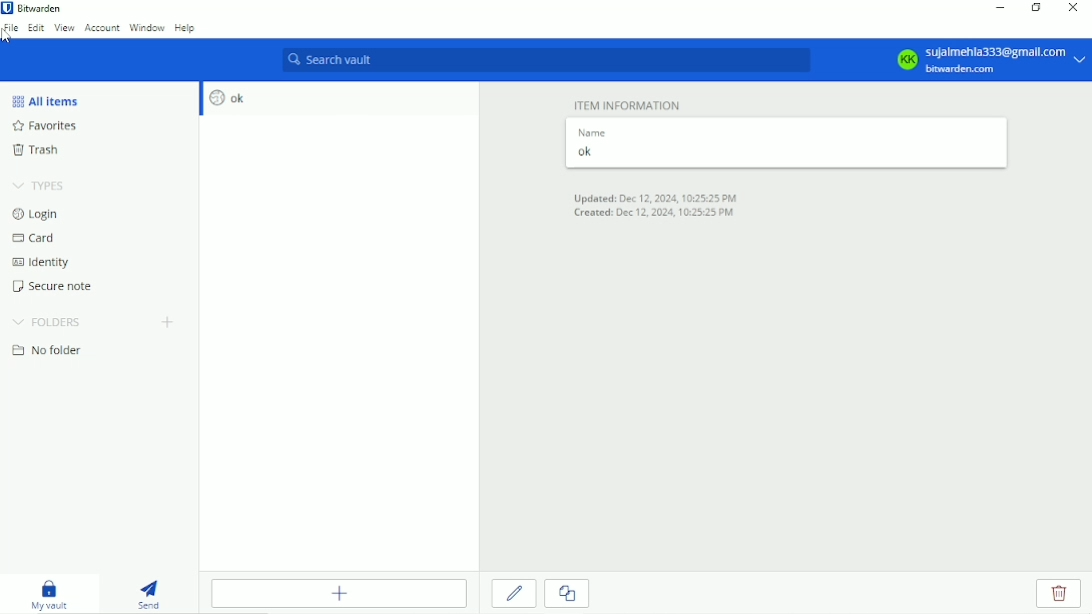  Describe the element at coordinates (1060, 594) in the screenshot. I see `Delete` at that location.